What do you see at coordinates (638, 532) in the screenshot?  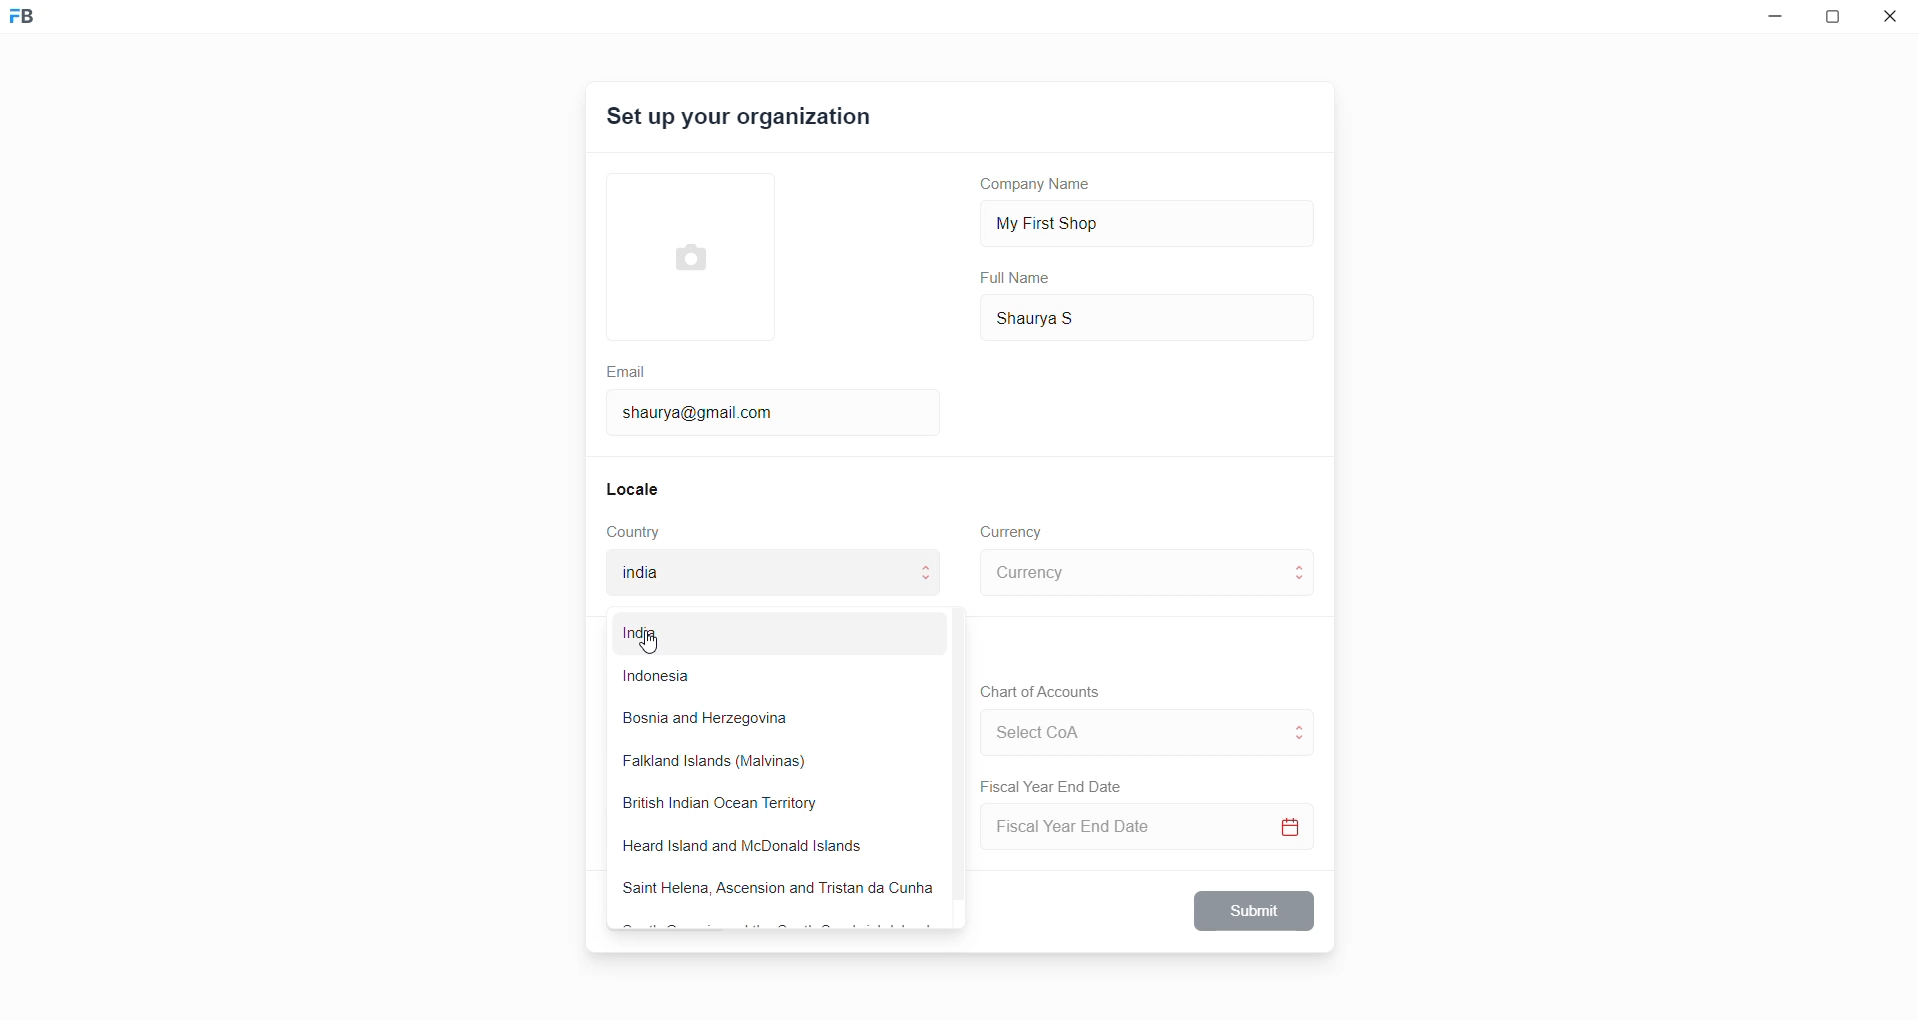 I see `Country` at bounding box center [638, 532].